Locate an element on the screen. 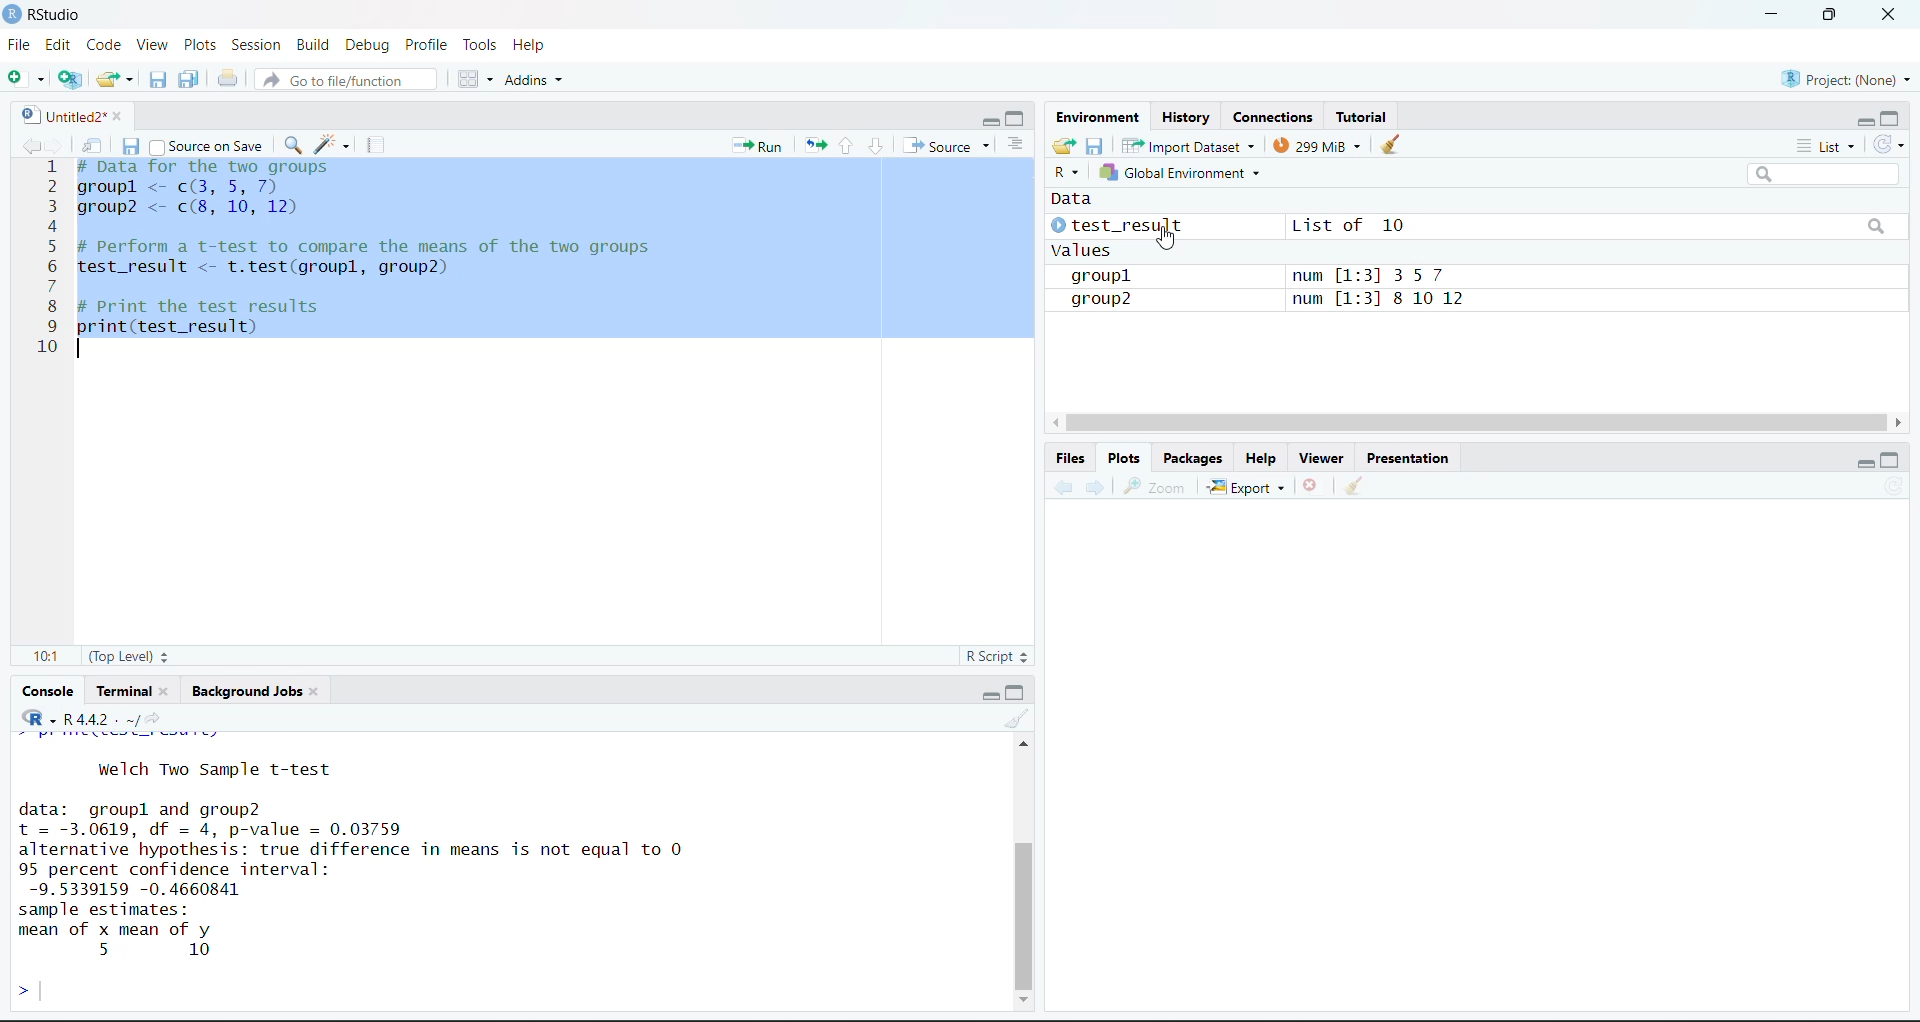  minimize is located at coordinates (1867, 462).